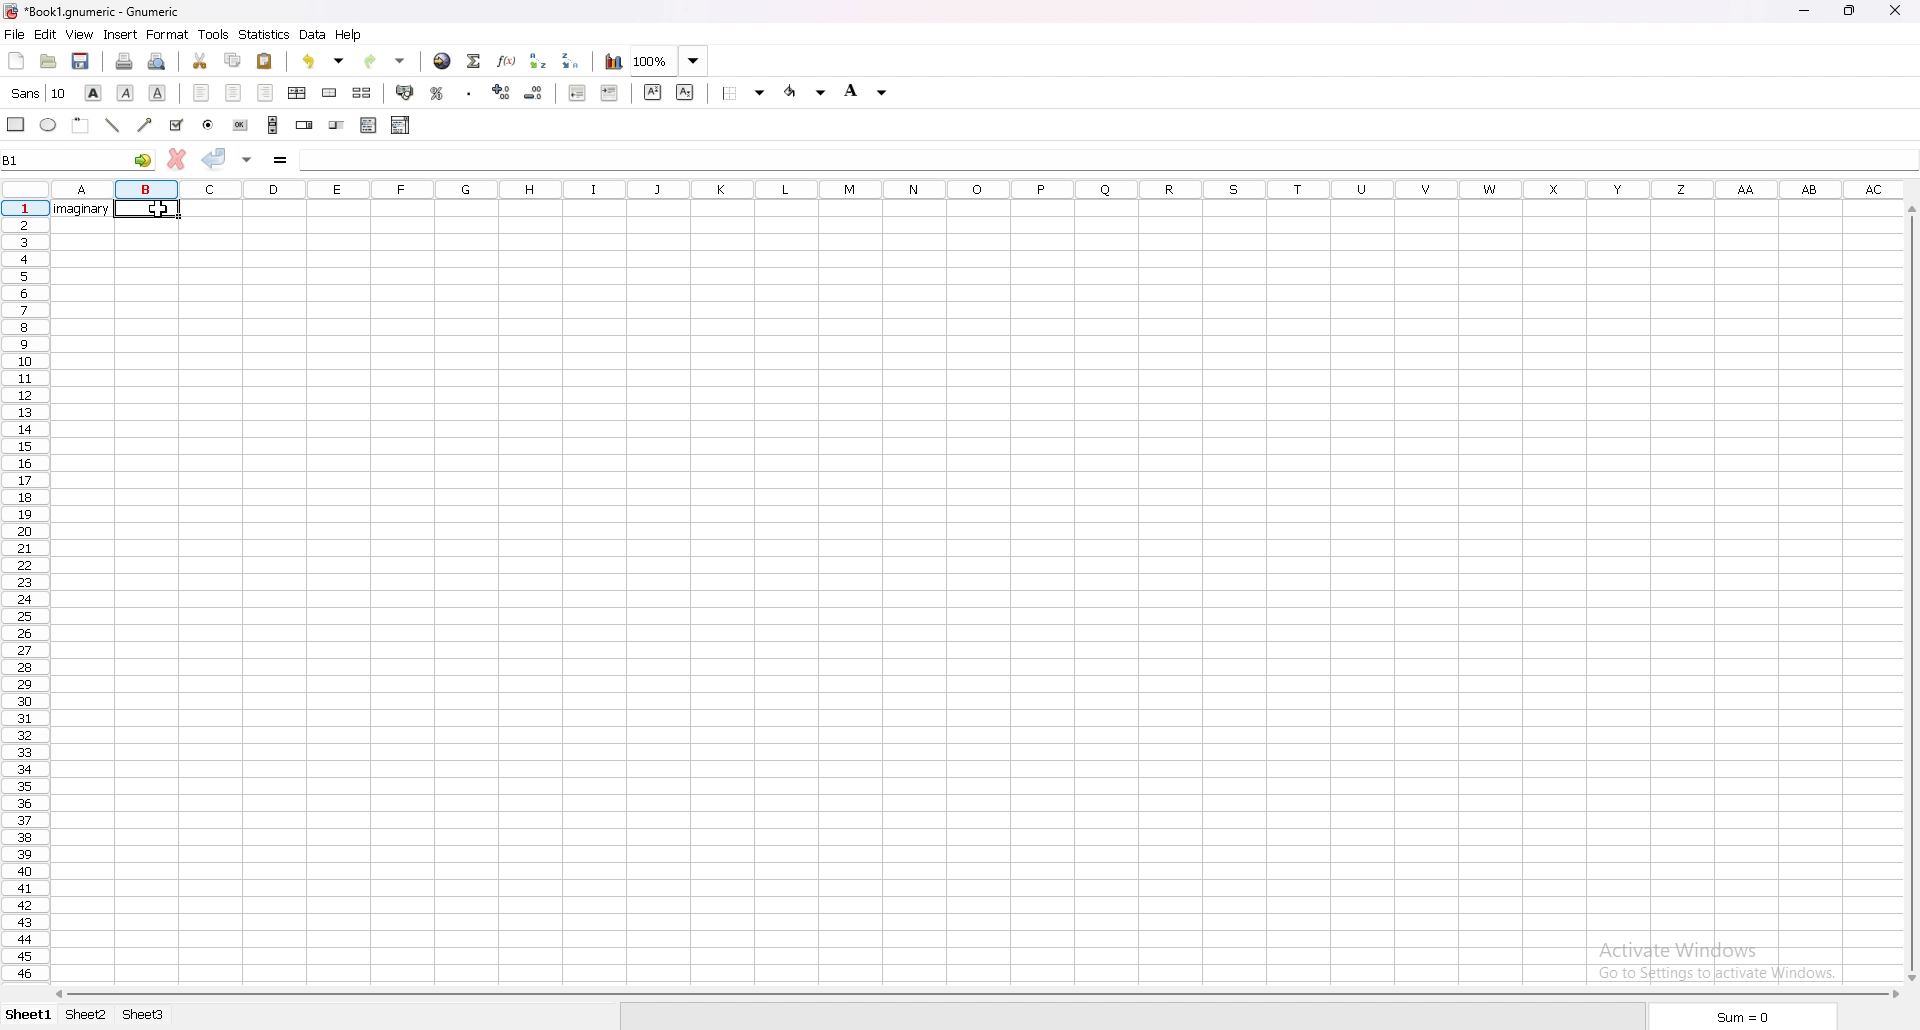 This screenshot has height=1030, width=1920. Describe the element at coordinates (305, 125) in the screenshot. I see `spin button` at that location.